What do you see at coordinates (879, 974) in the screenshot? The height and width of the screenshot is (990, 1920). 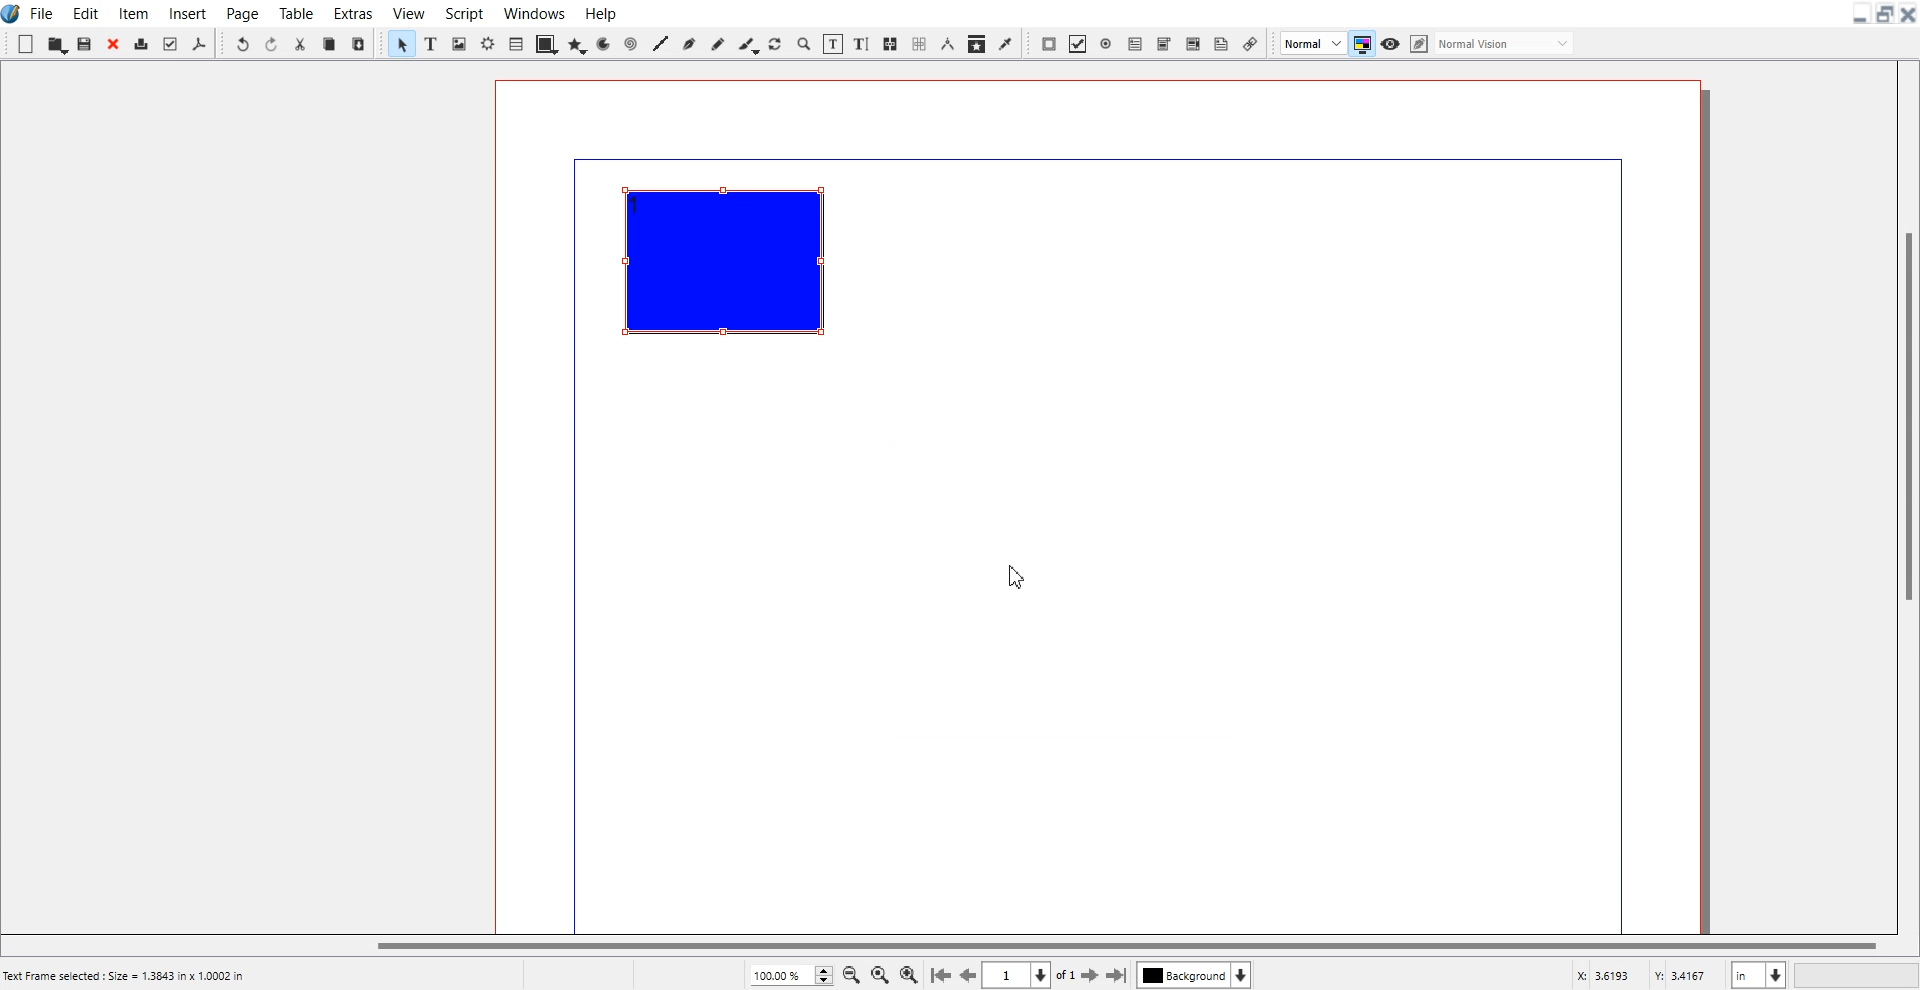 I see `Zoom to 100%` at bounding box center [879, 974].